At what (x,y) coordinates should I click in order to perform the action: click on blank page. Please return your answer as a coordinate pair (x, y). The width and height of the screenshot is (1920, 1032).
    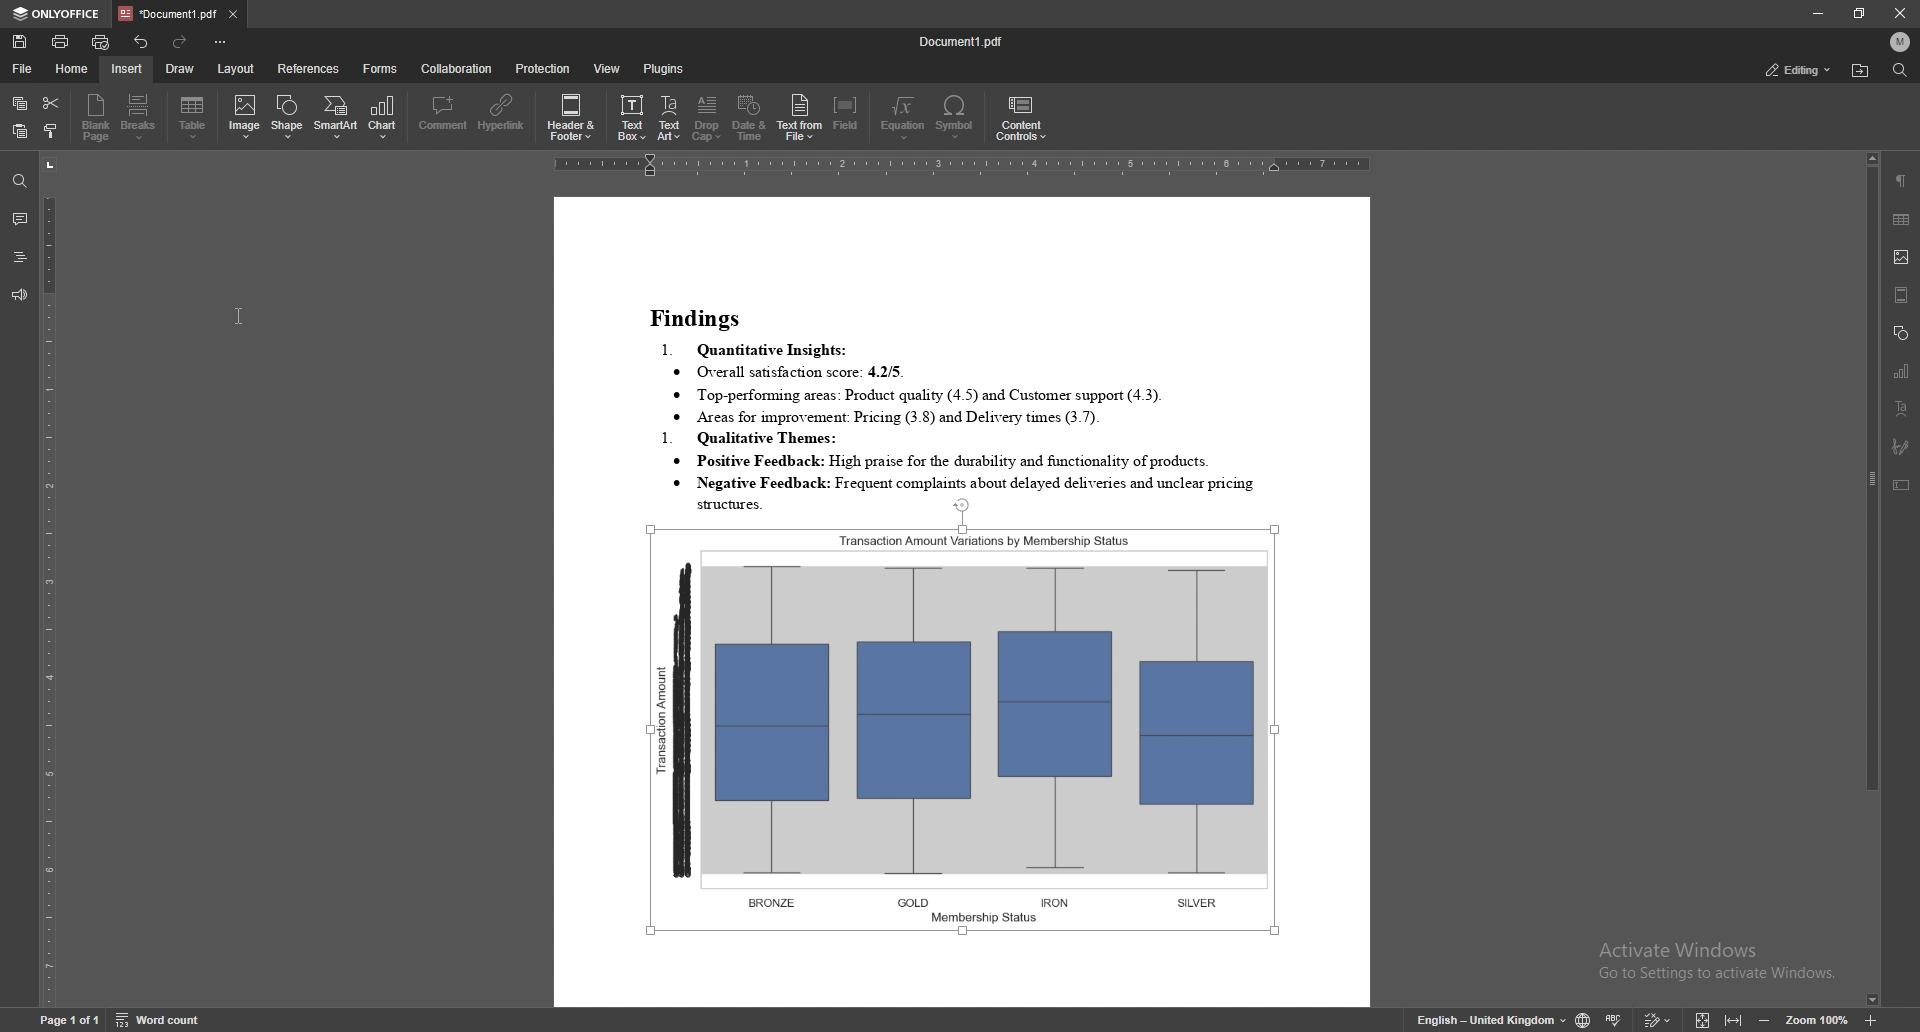
    Looking at the image, I should click on (94, 116).